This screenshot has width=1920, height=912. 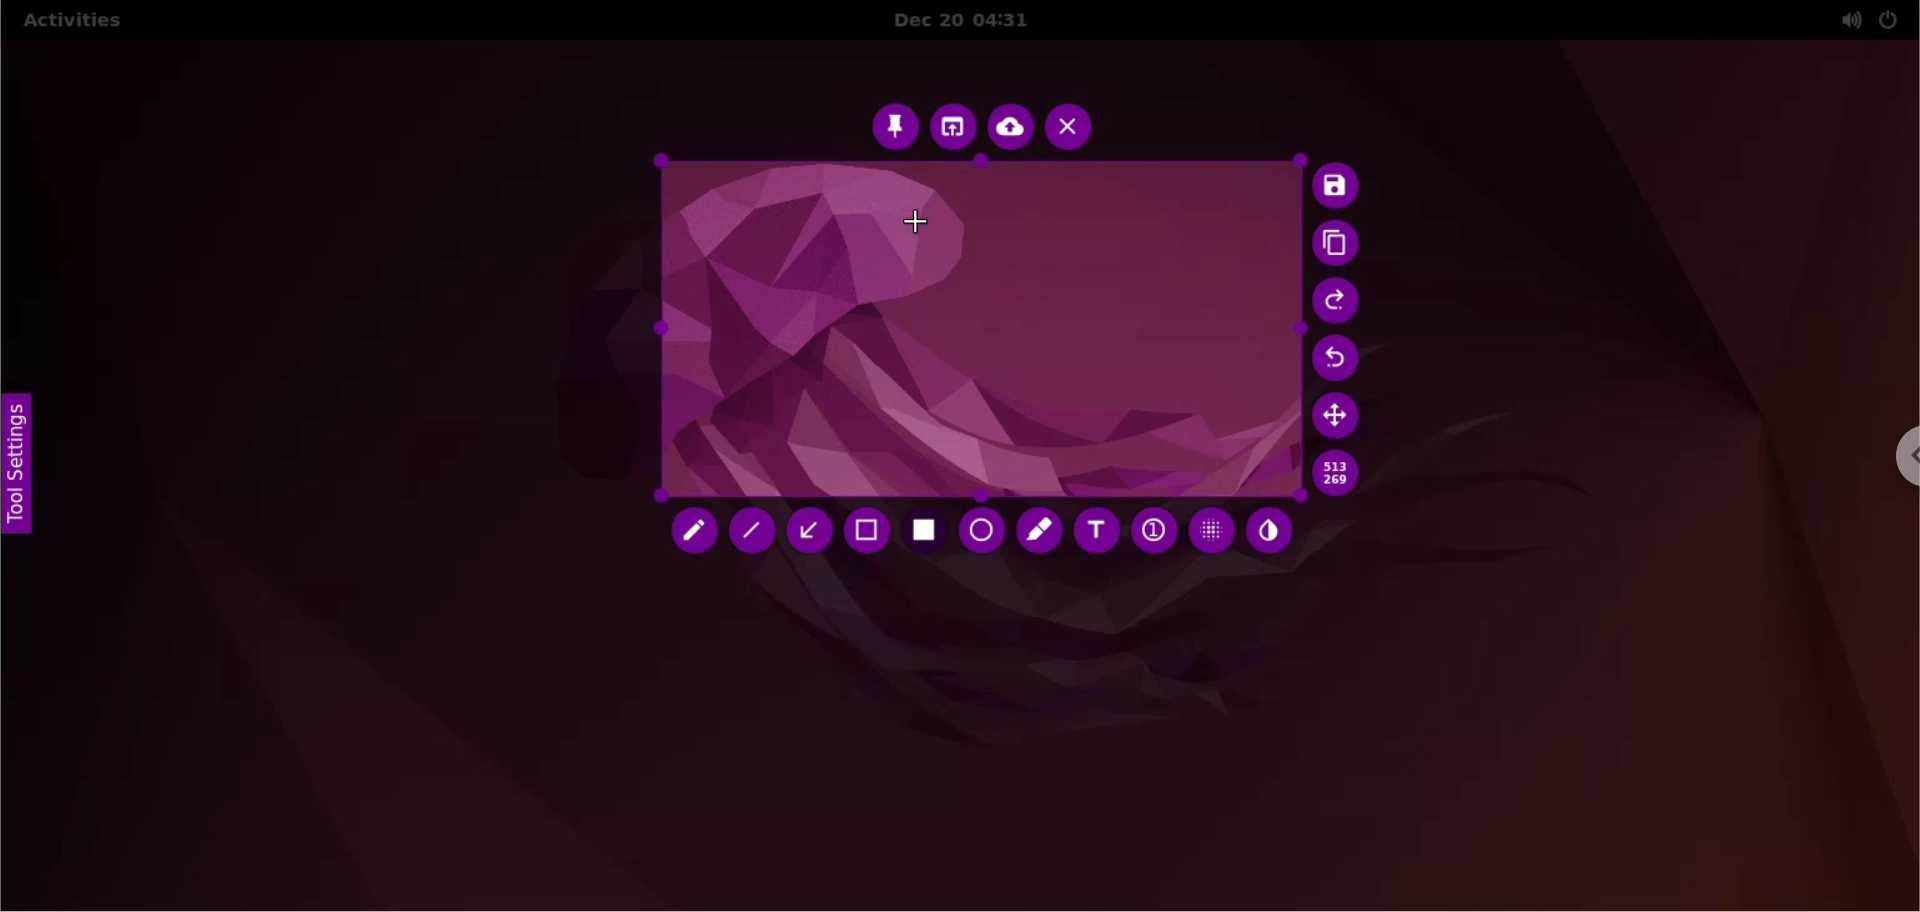 I want to click on inverter tool, so click(x=1270, y=530).